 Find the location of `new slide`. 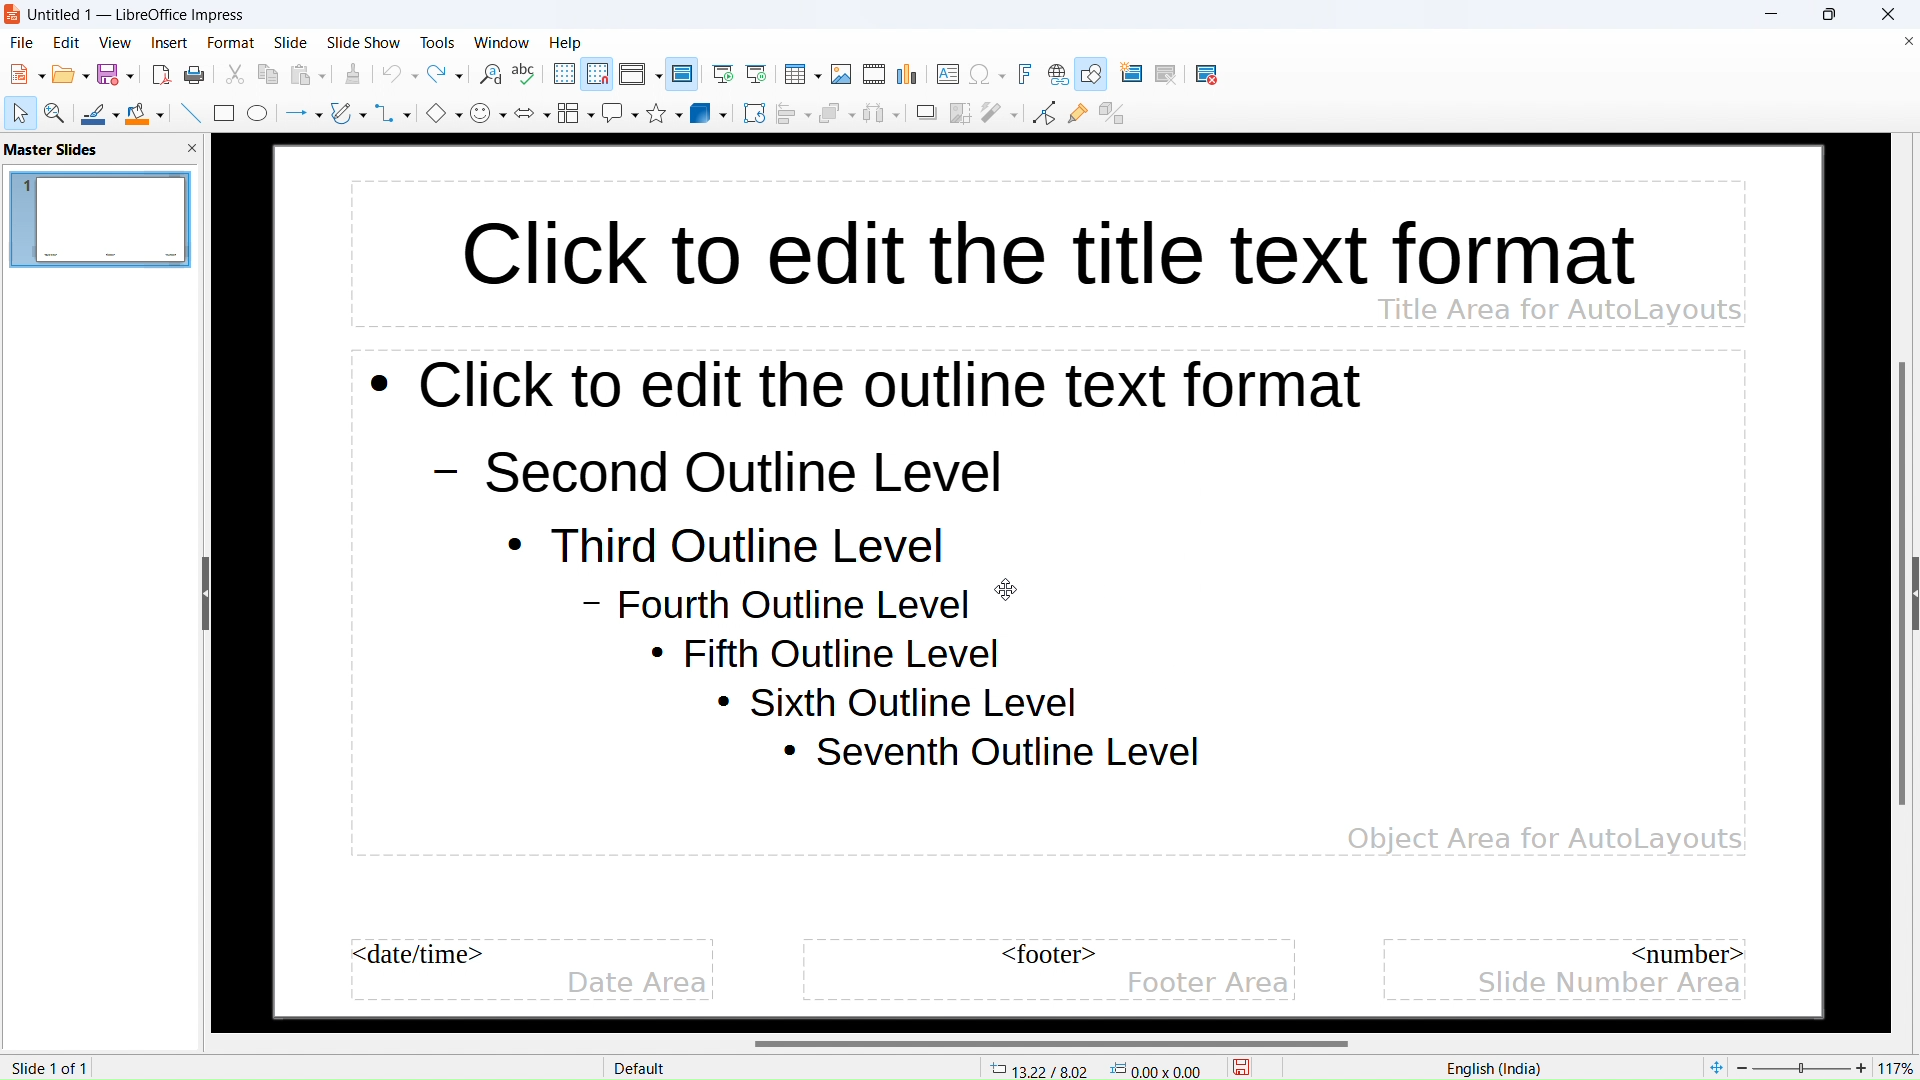

new slide is located at coordinates (1136, 74).